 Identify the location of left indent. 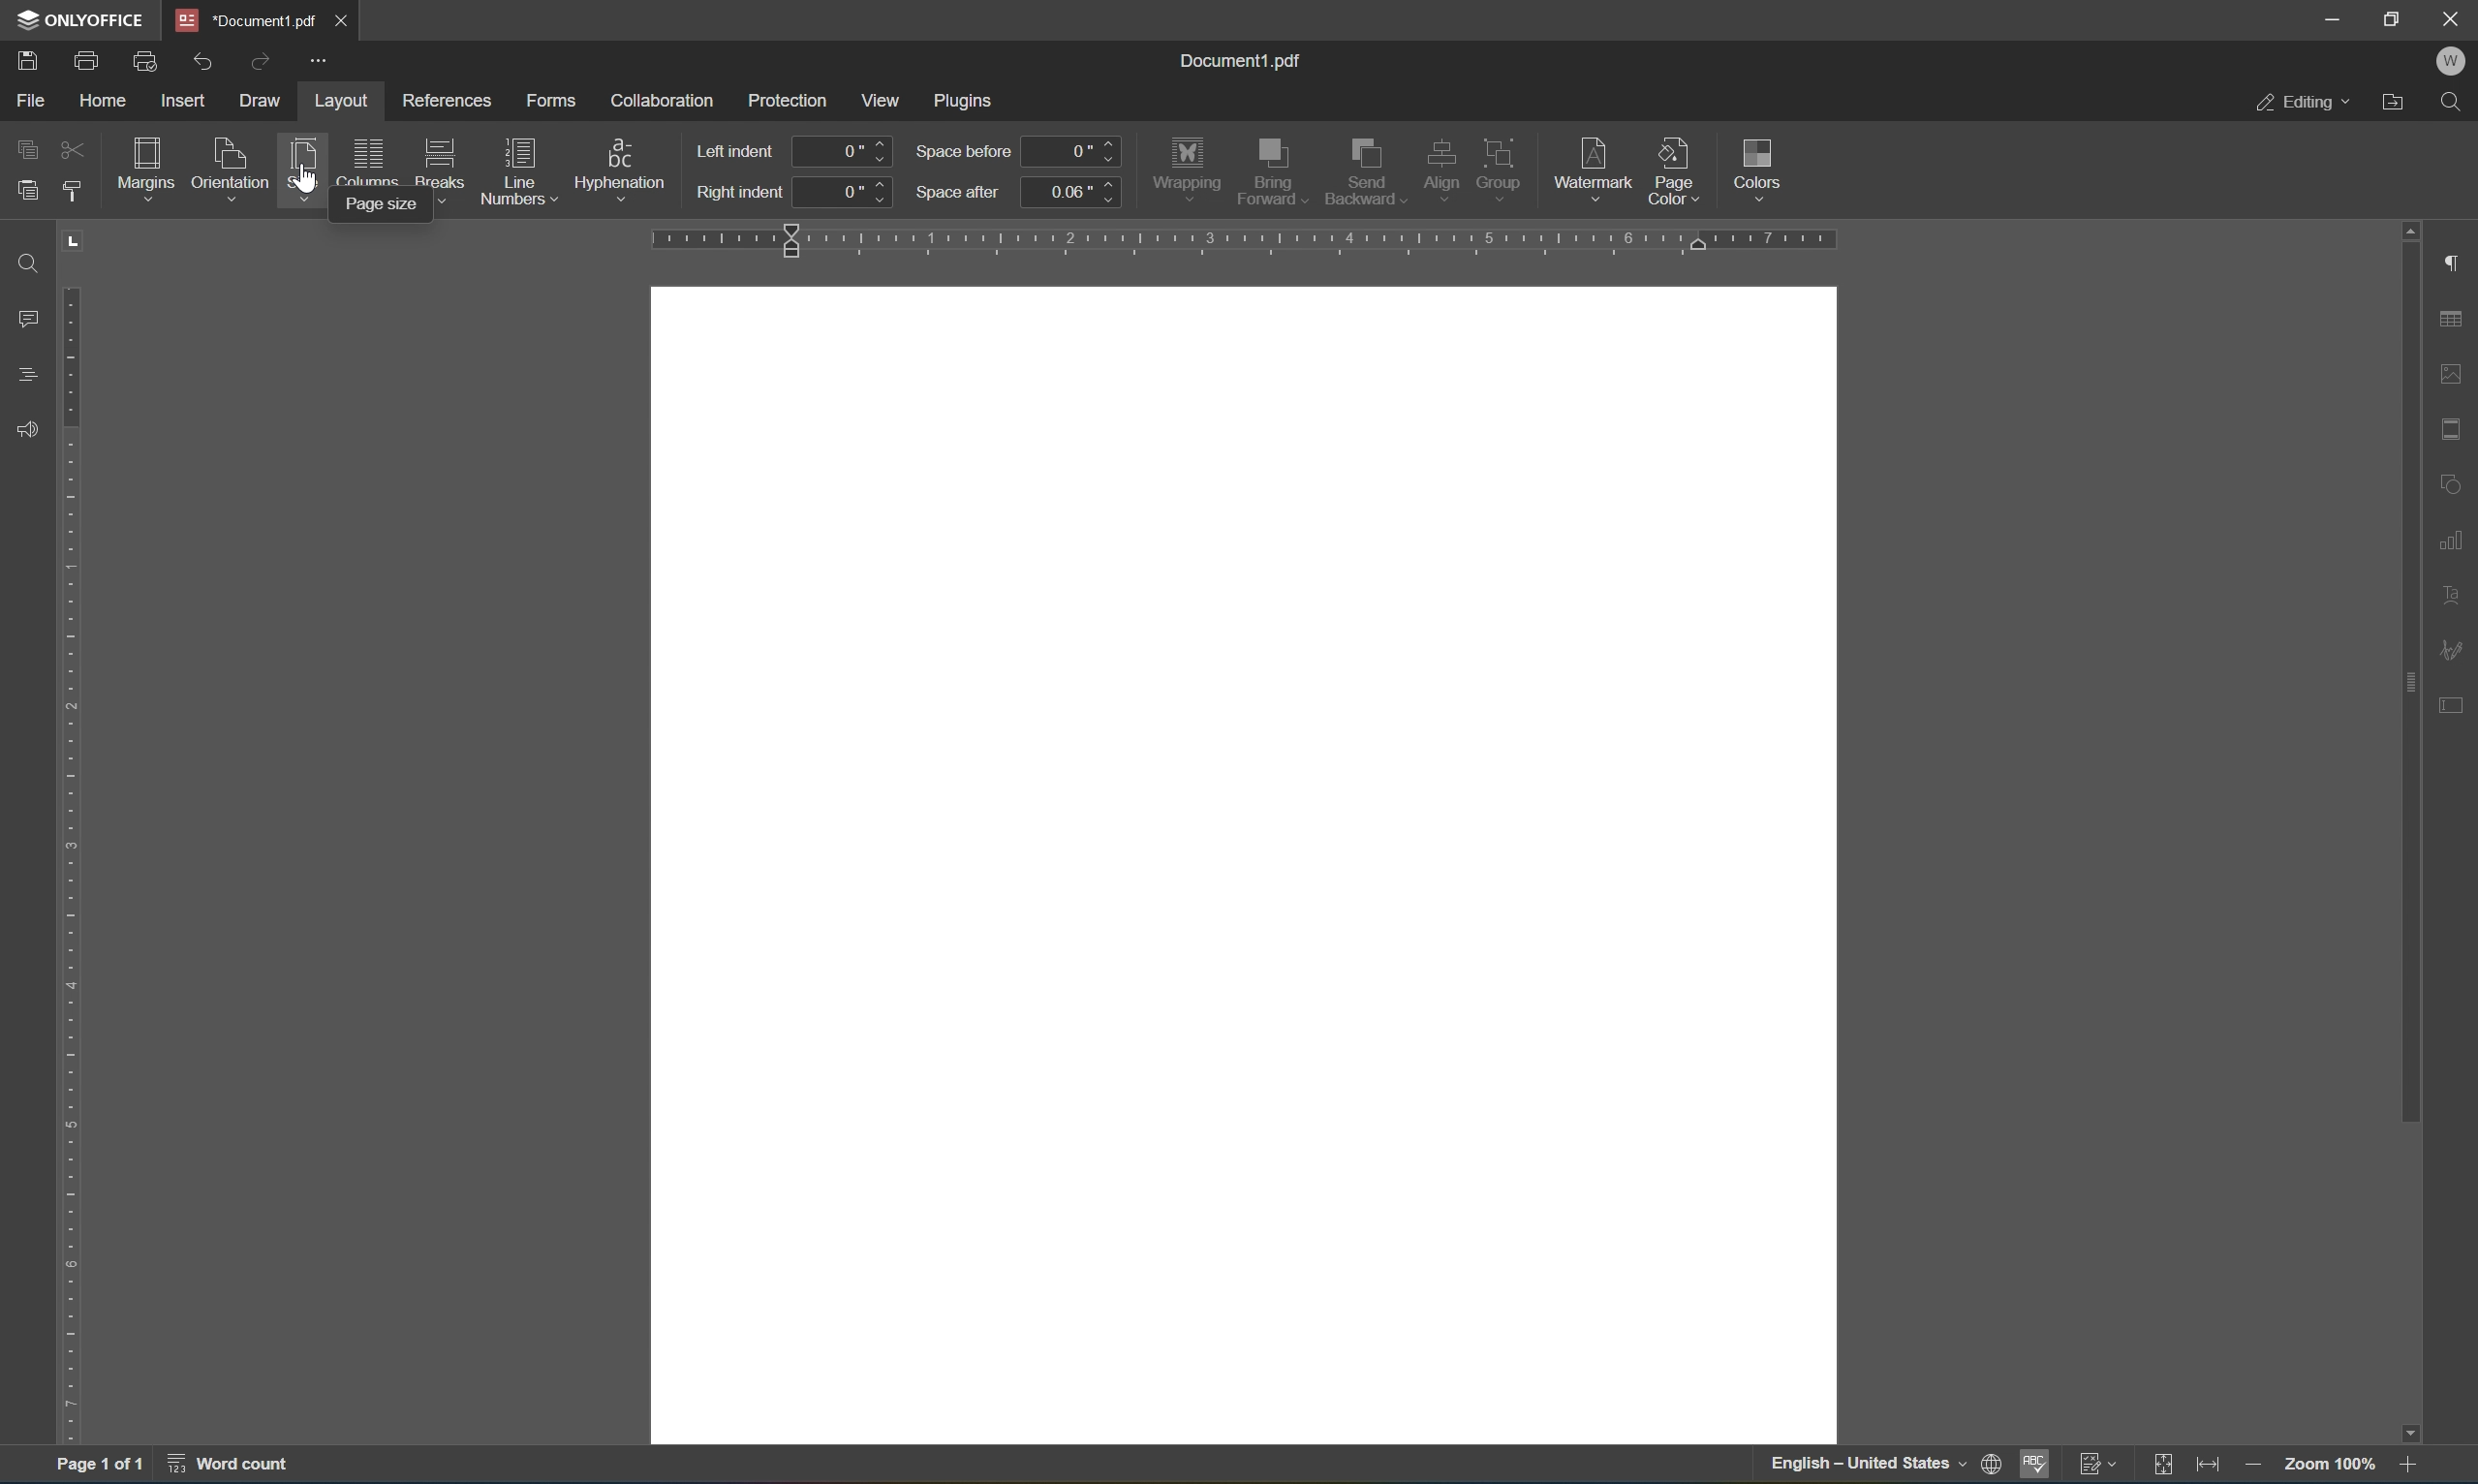
(739, 149).